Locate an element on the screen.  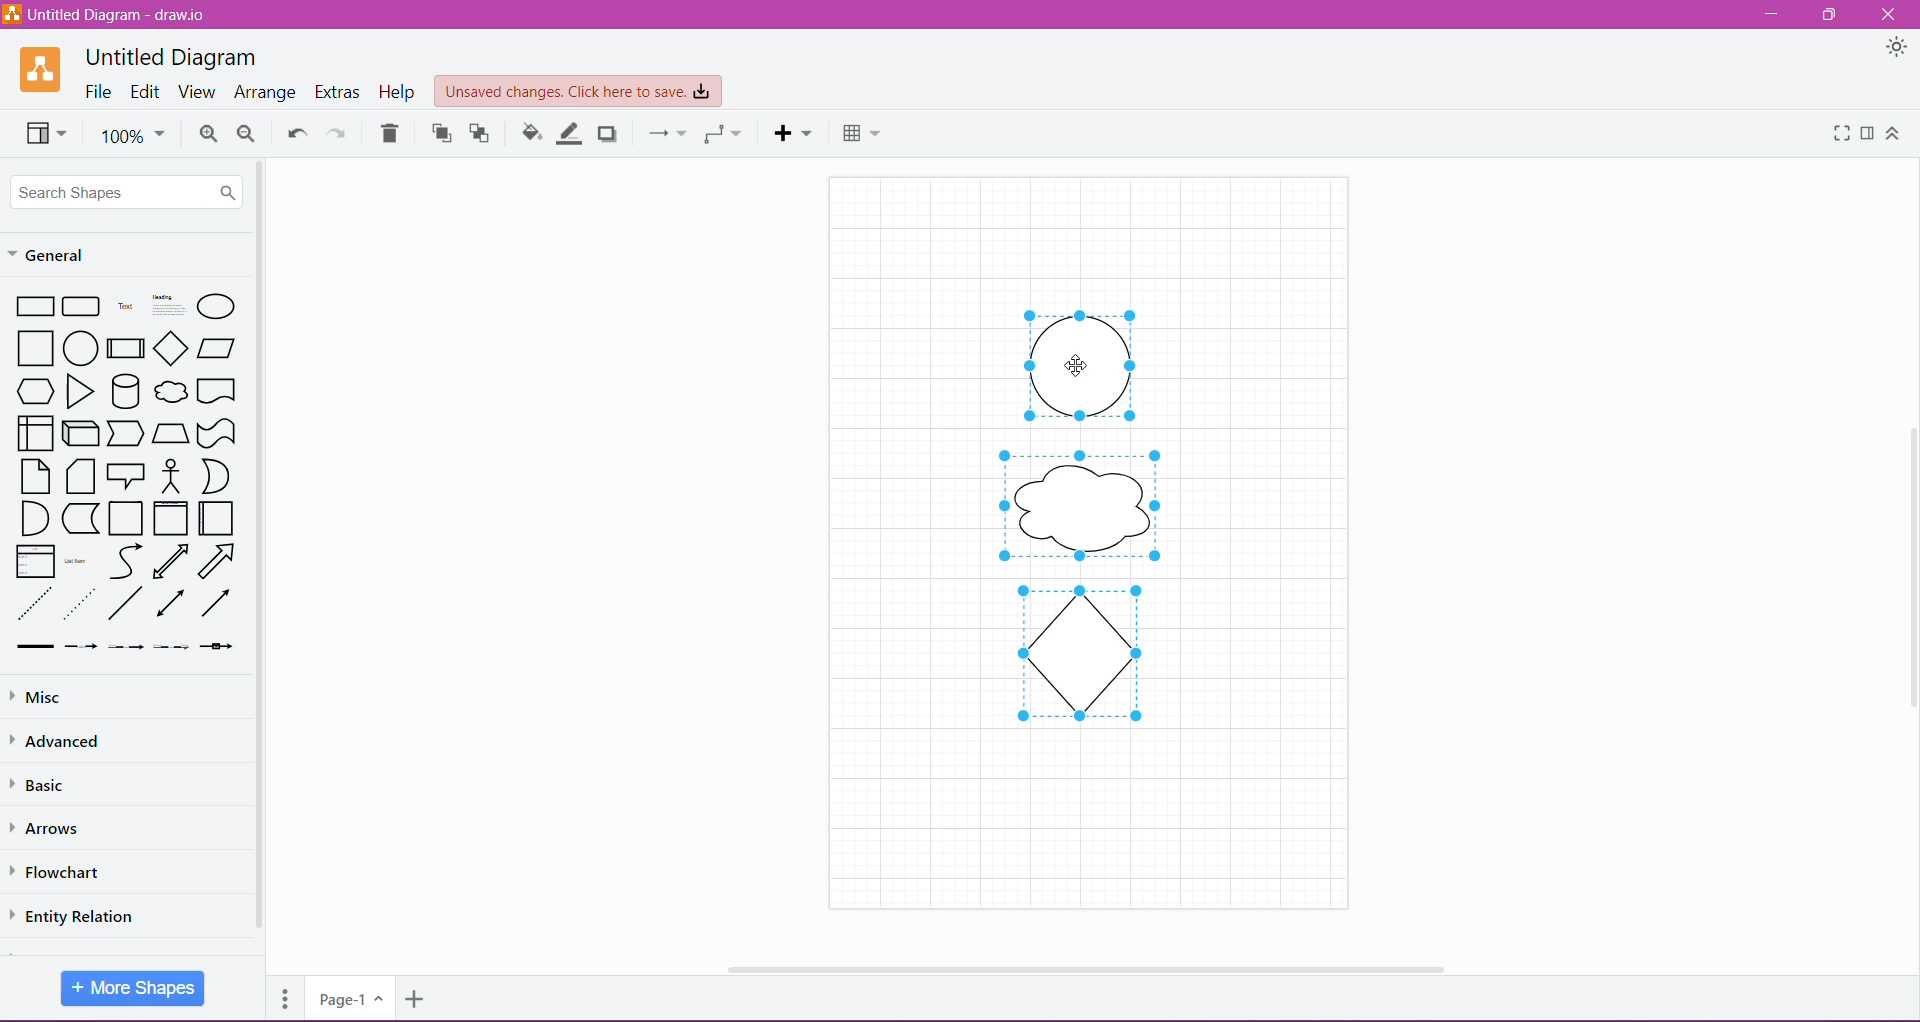
View is located at coordinates (42, 132).